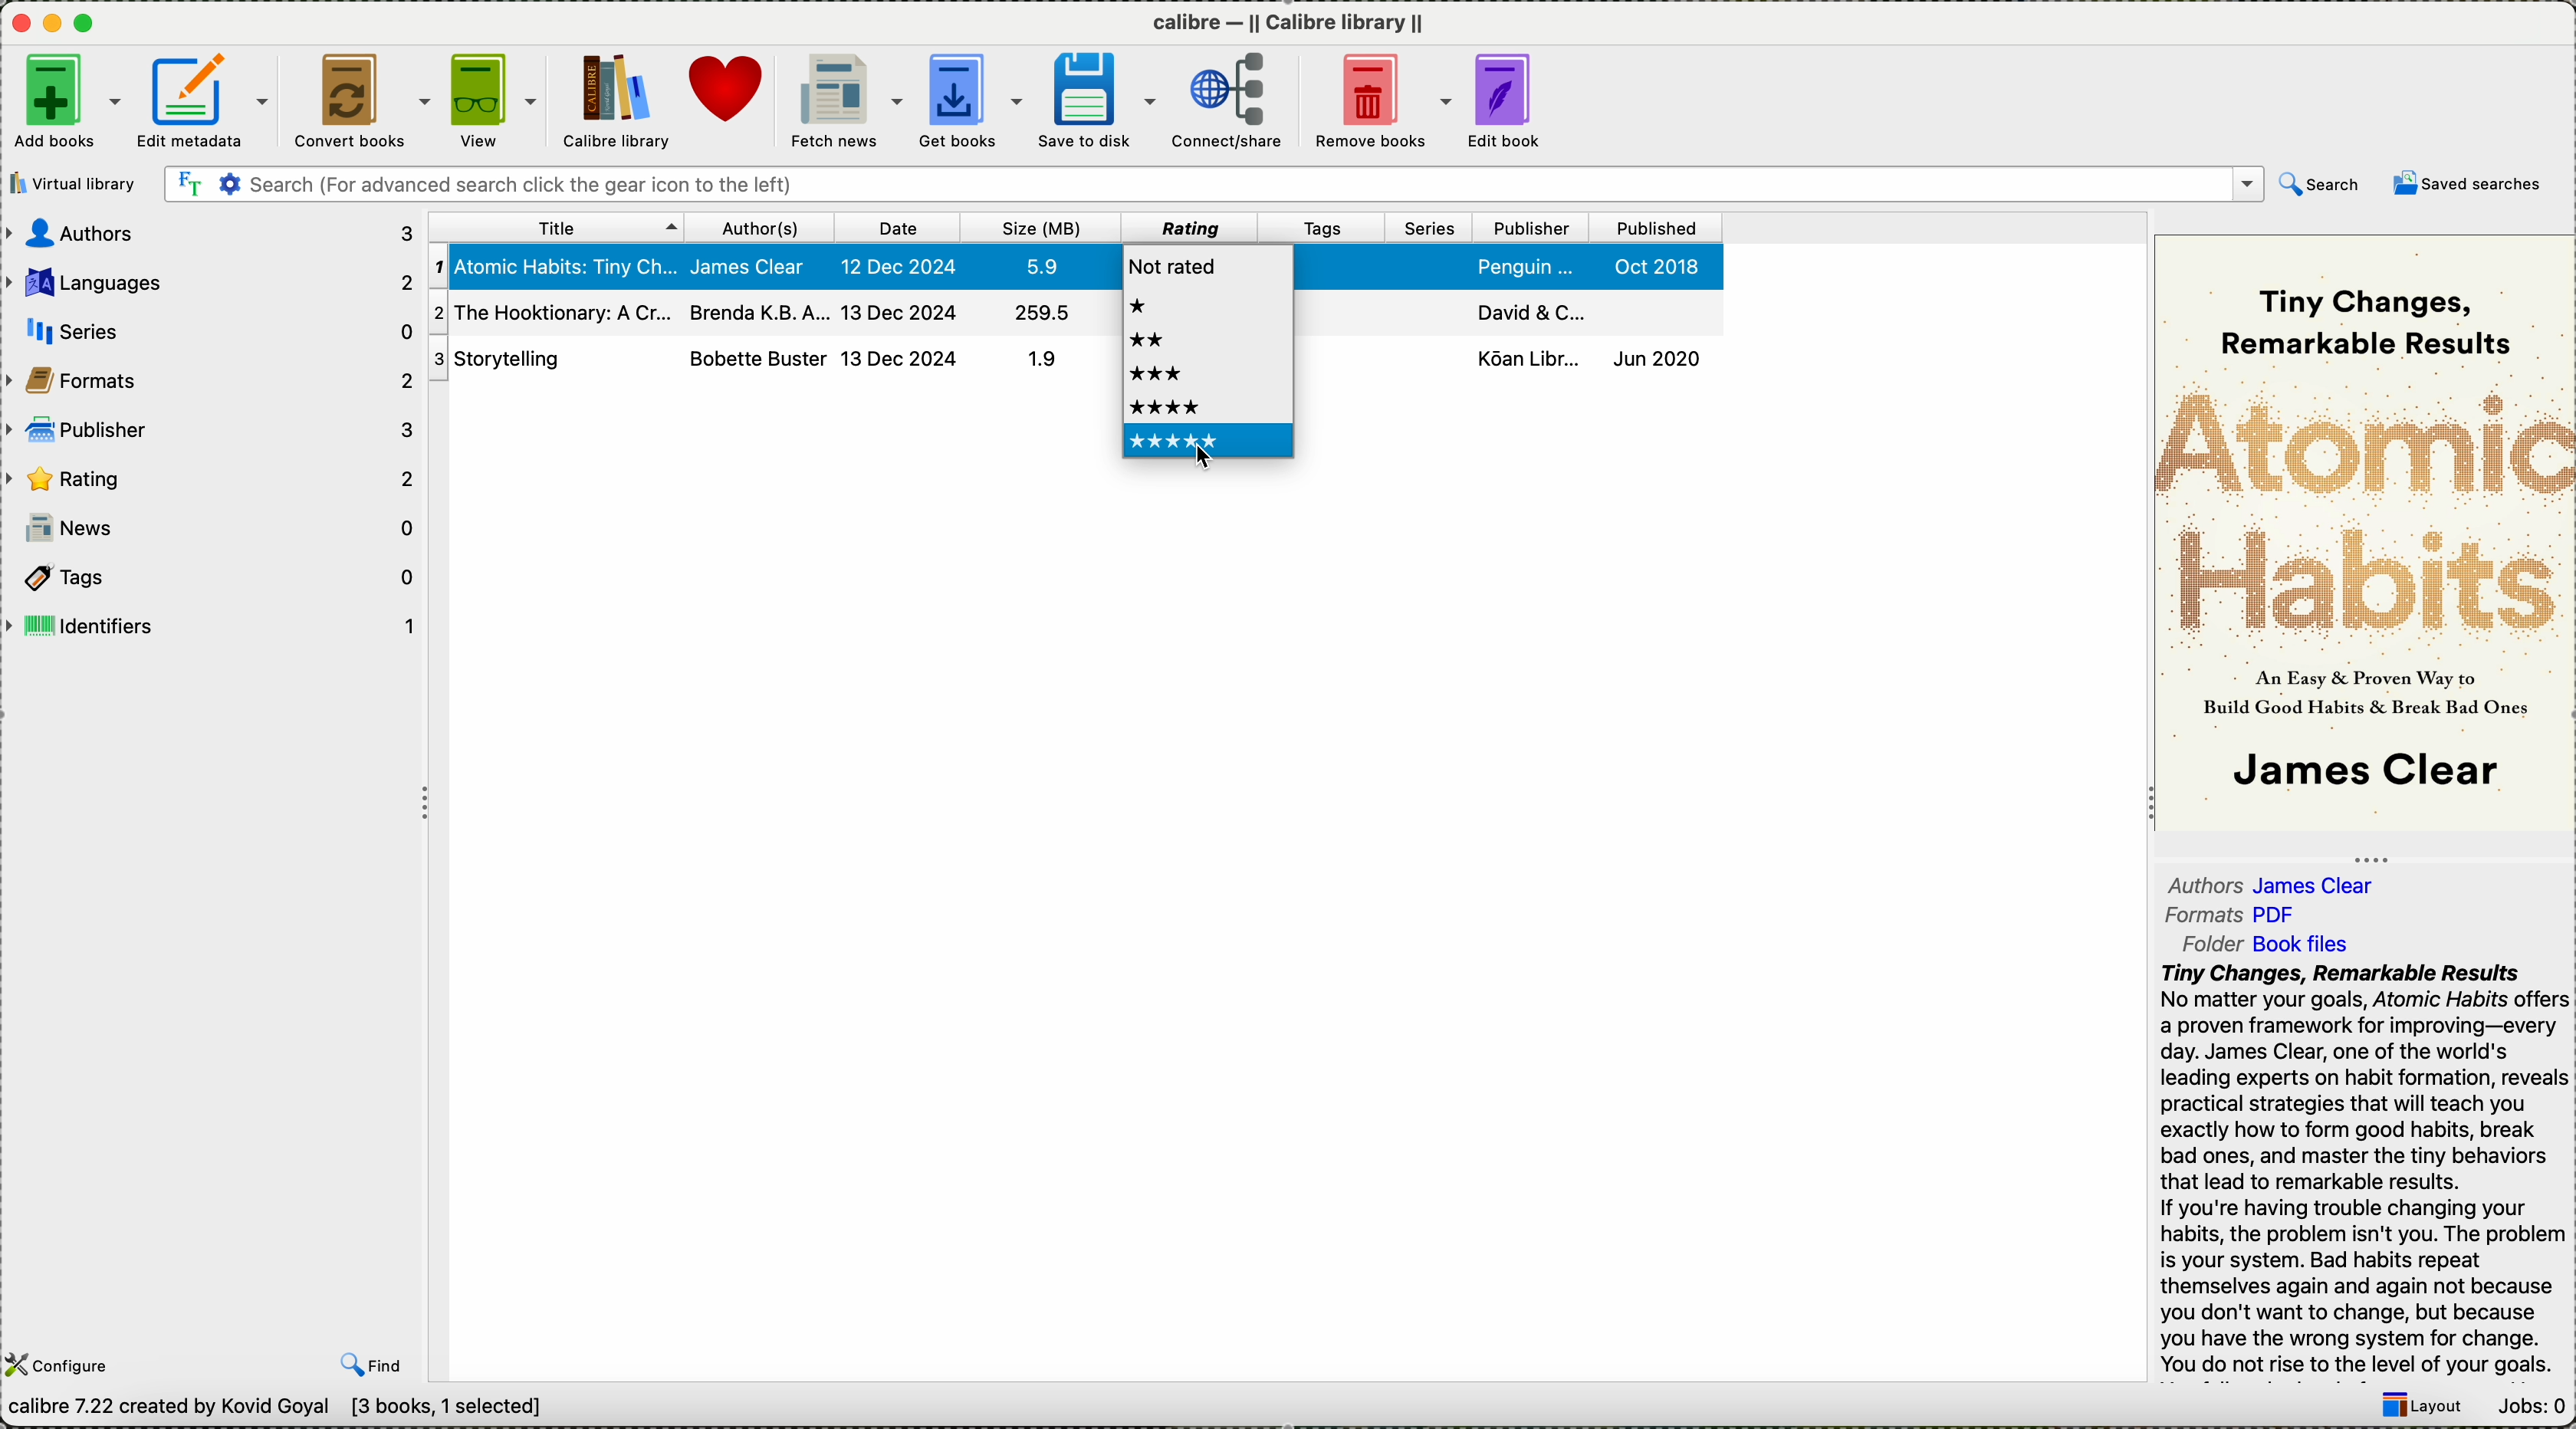 Image resolution: width=2576 pixels, height=1429 pixels. What do you see at coordinates (213, 528) in the screenshot?
I see `news` at bounding box center [213, 528].